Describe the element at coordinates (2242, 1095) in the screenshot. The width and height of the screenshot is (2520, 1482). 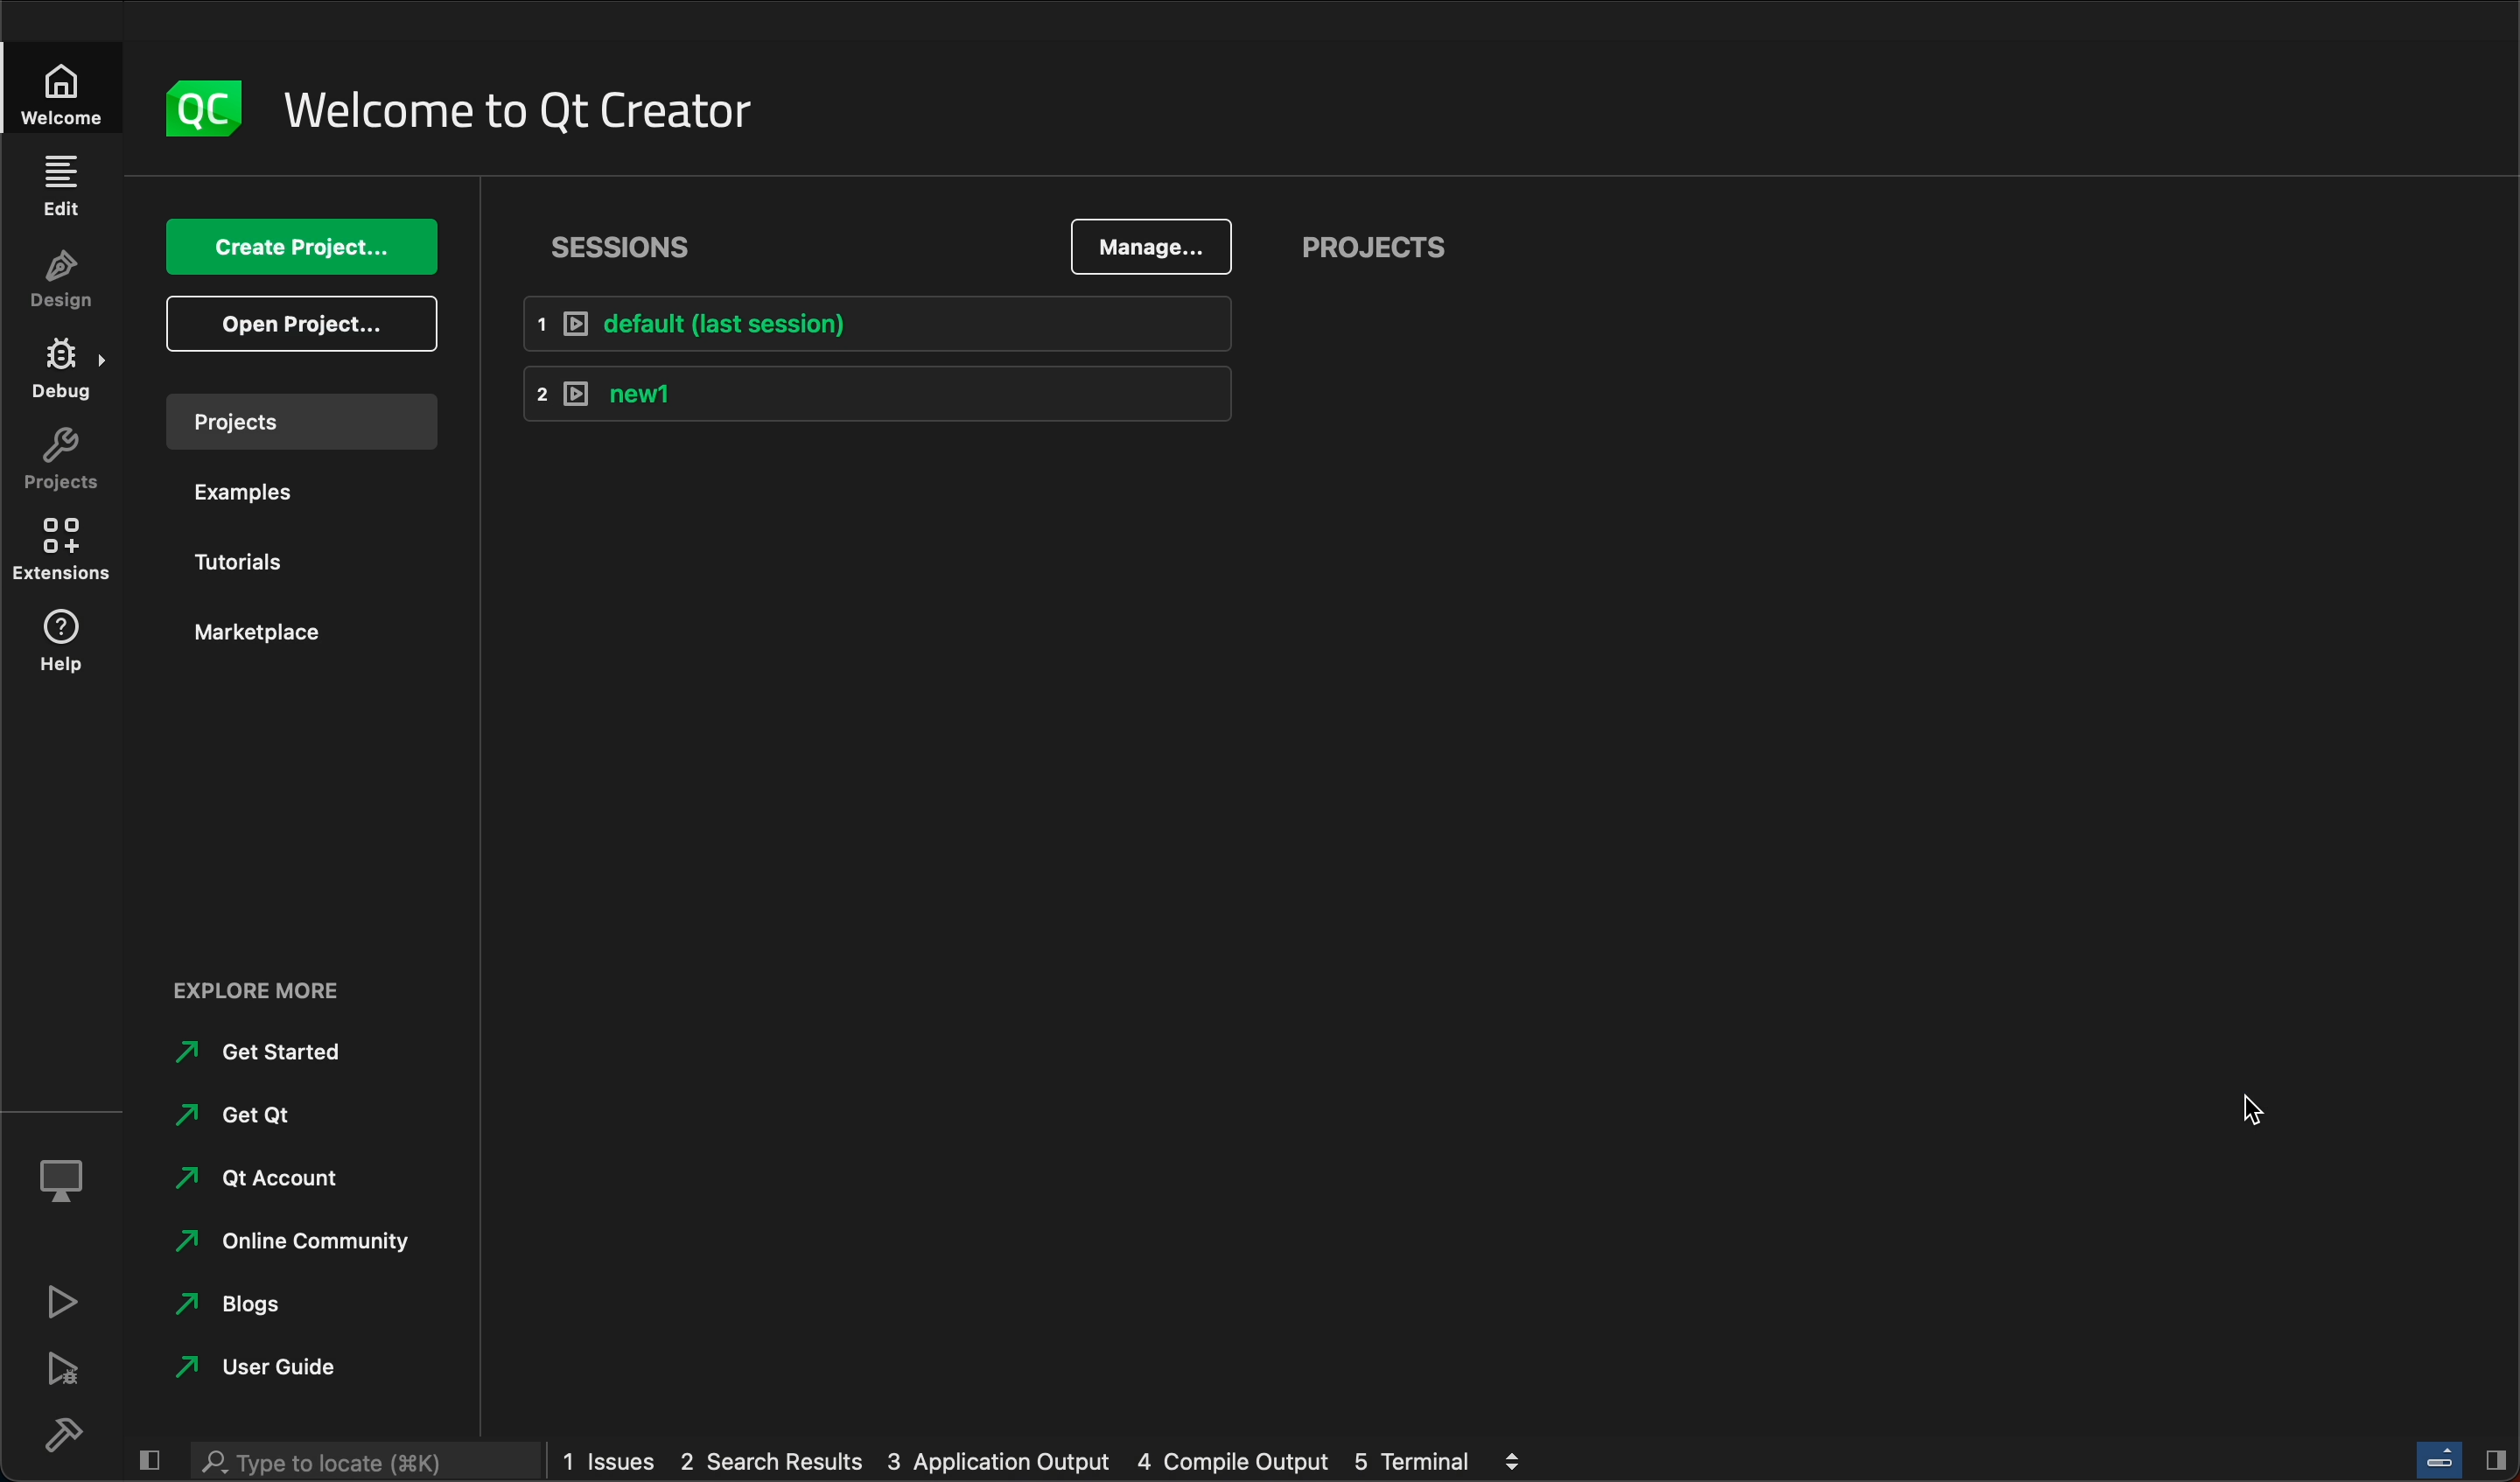
I see `cursor` at that location.